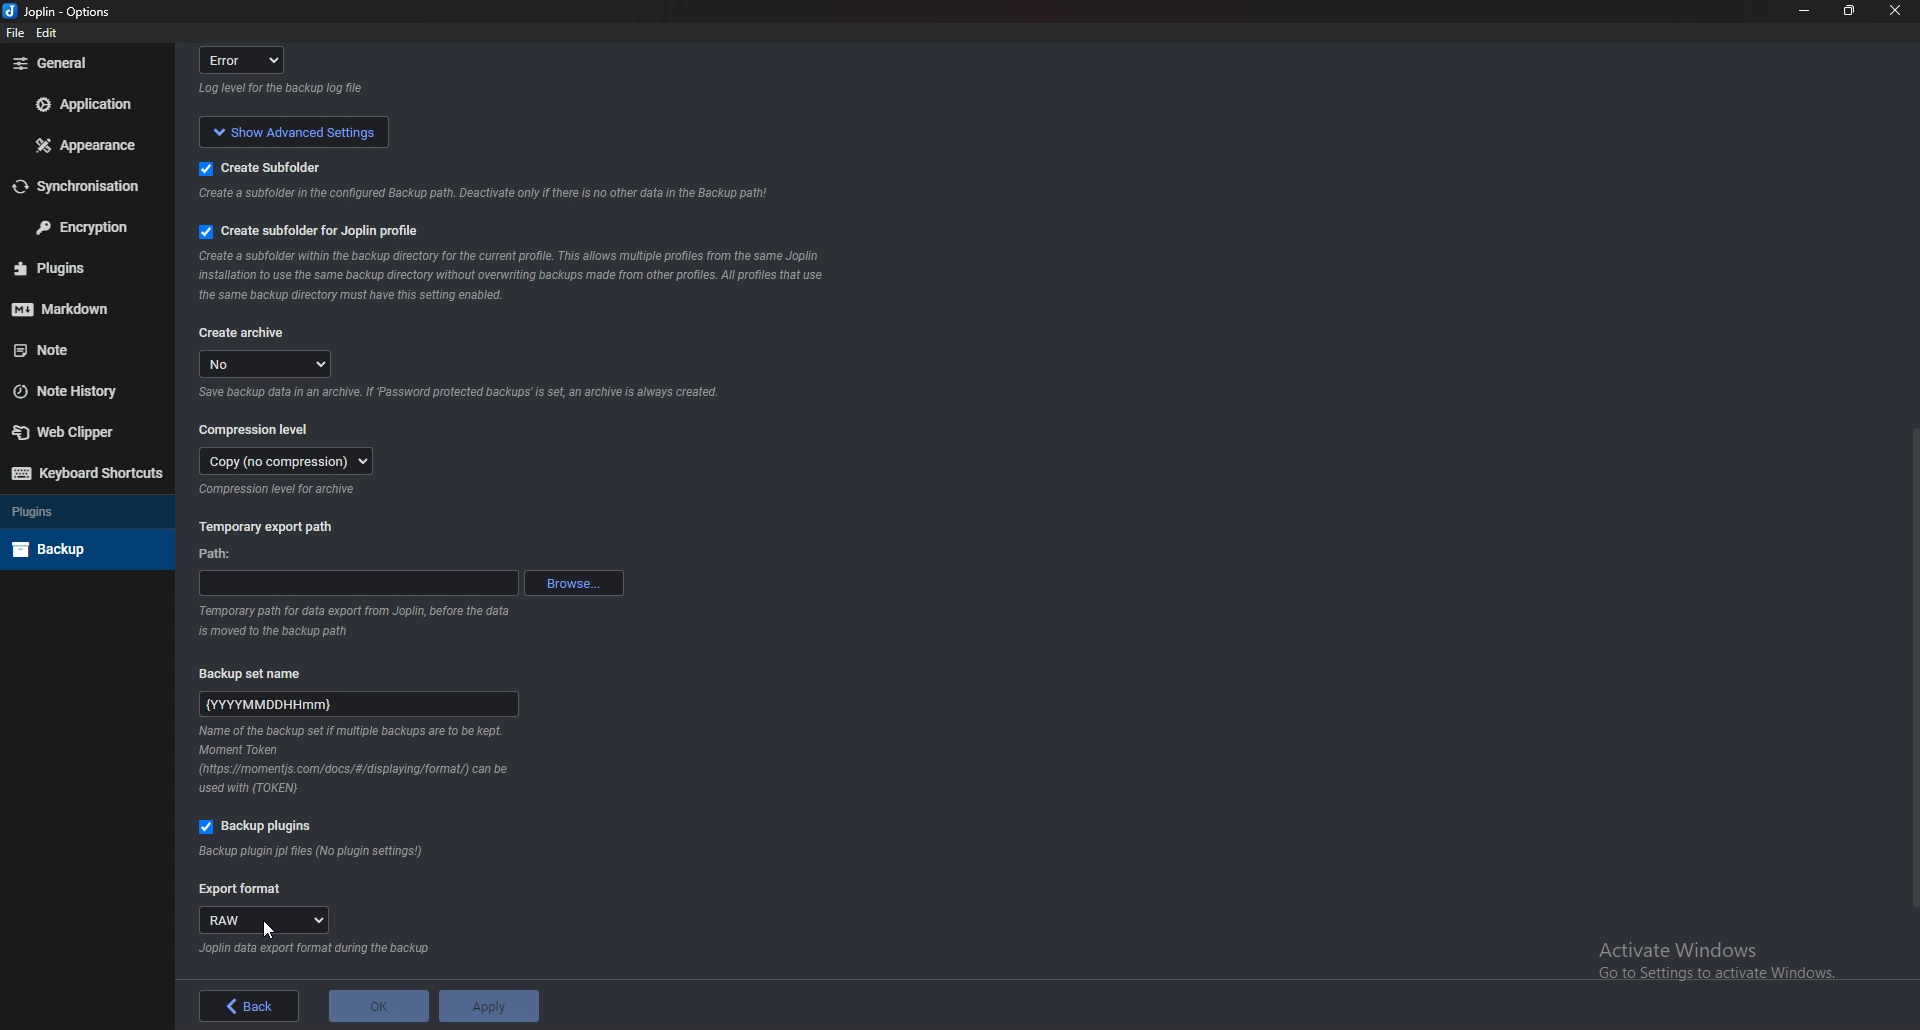 The height and width of the screenshot is (1030, 1920). I want to click on Backup plugins, so click(263, 827).